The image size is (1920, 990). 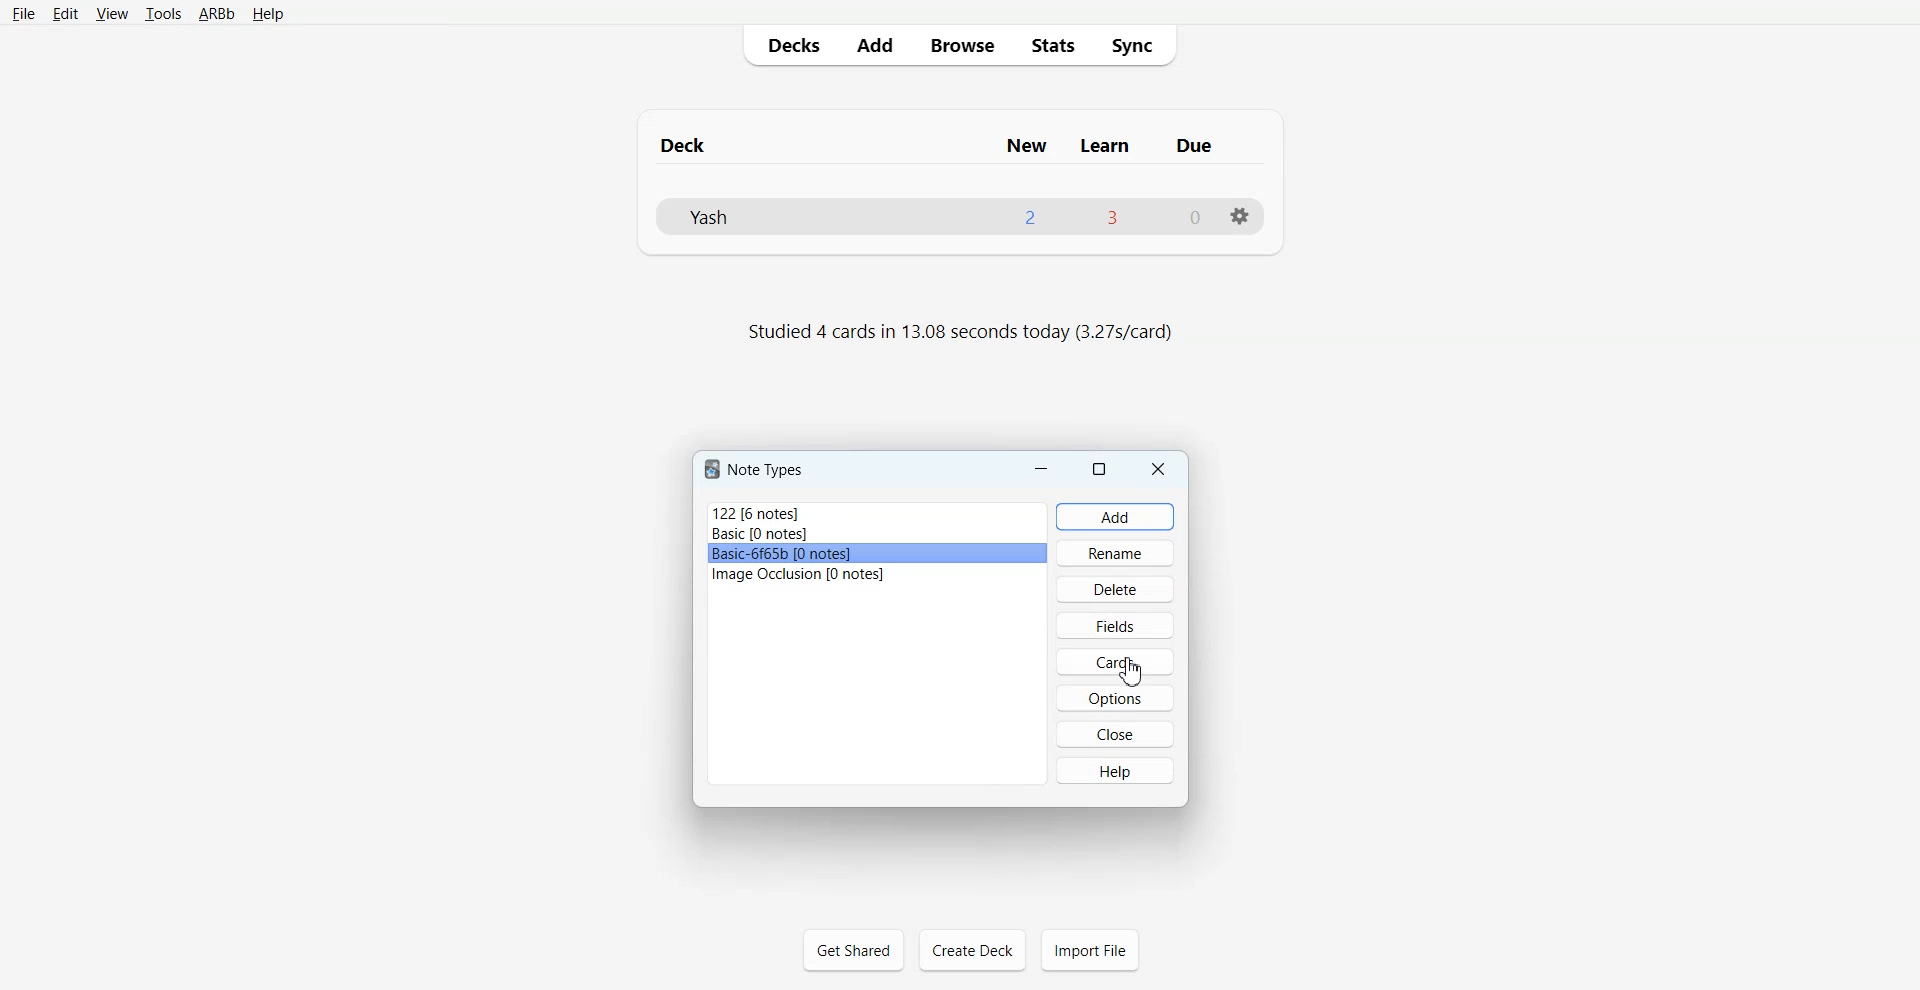 What do you see at coordinates (960, 45) in the screenshot?
I see `Browse` at bounding box center [960, 45].